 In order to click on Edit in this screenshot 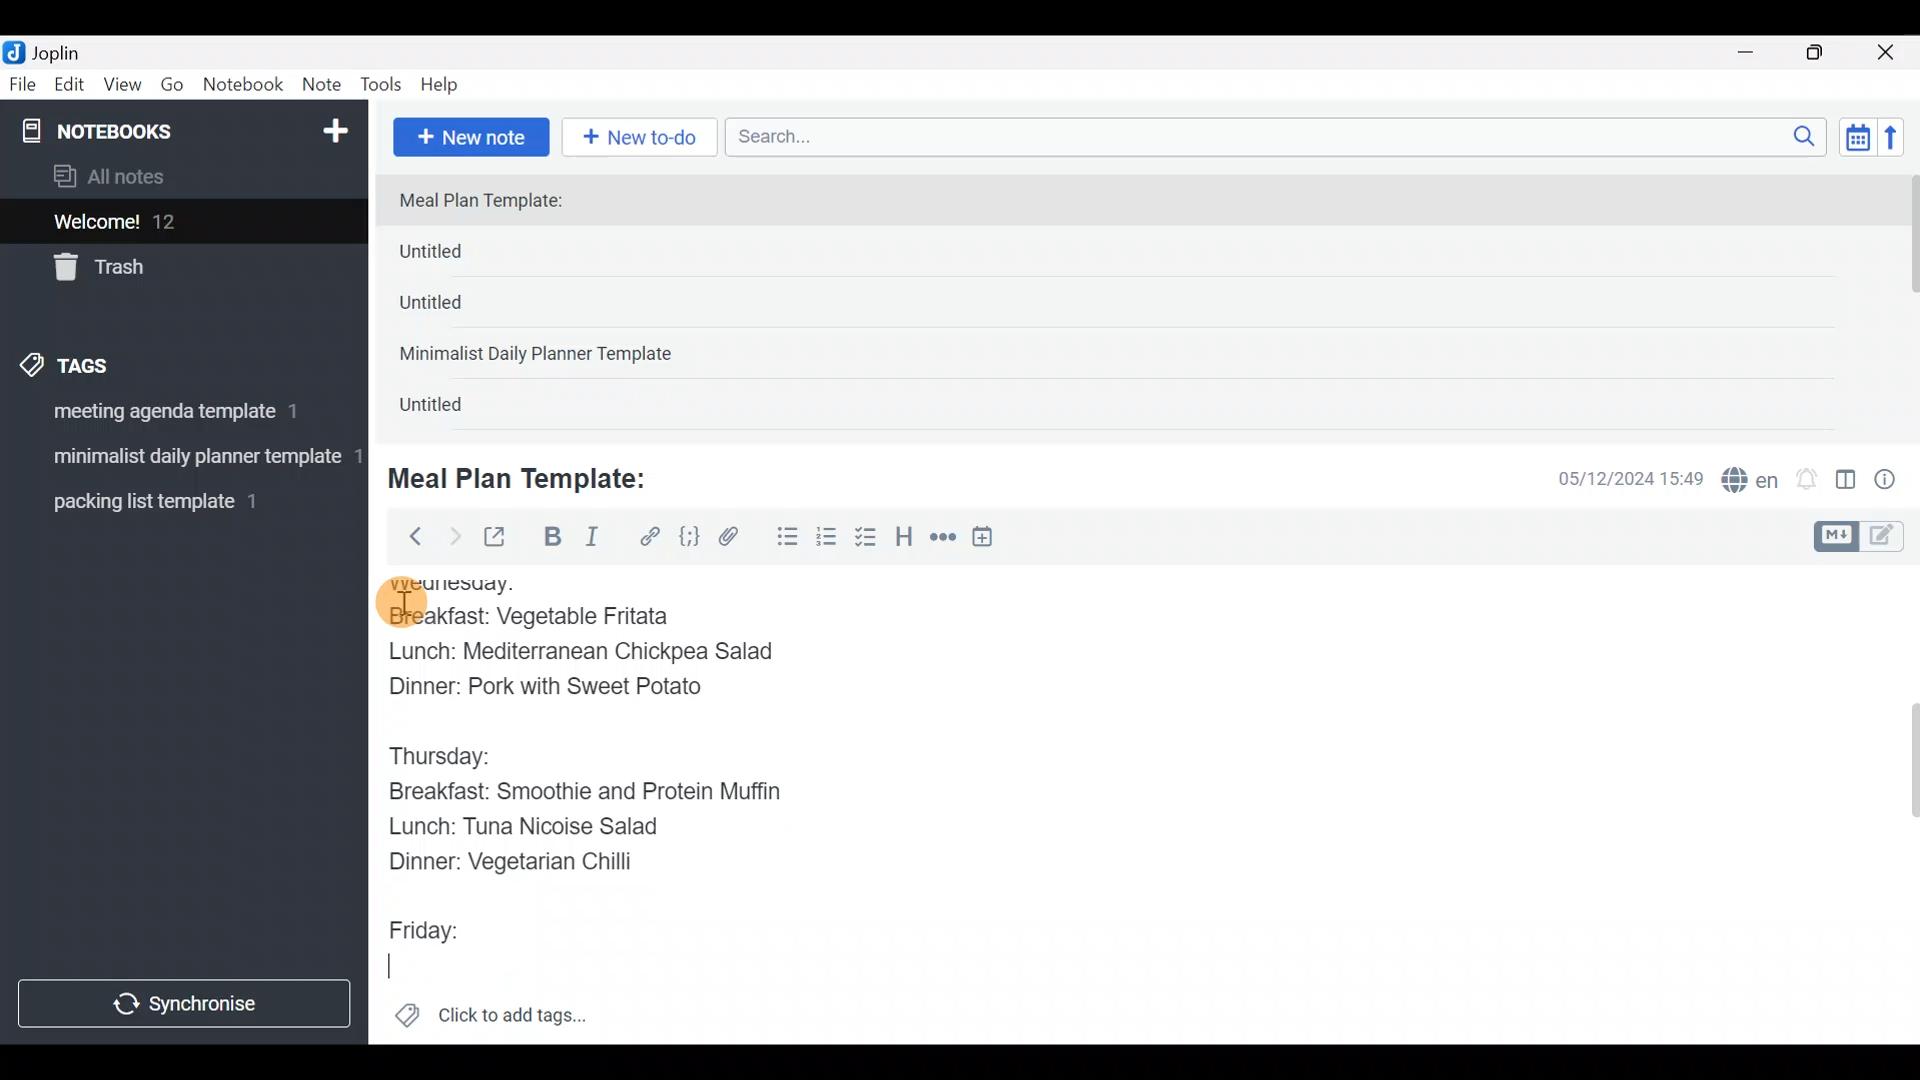, I will do `click(70, 88)`.